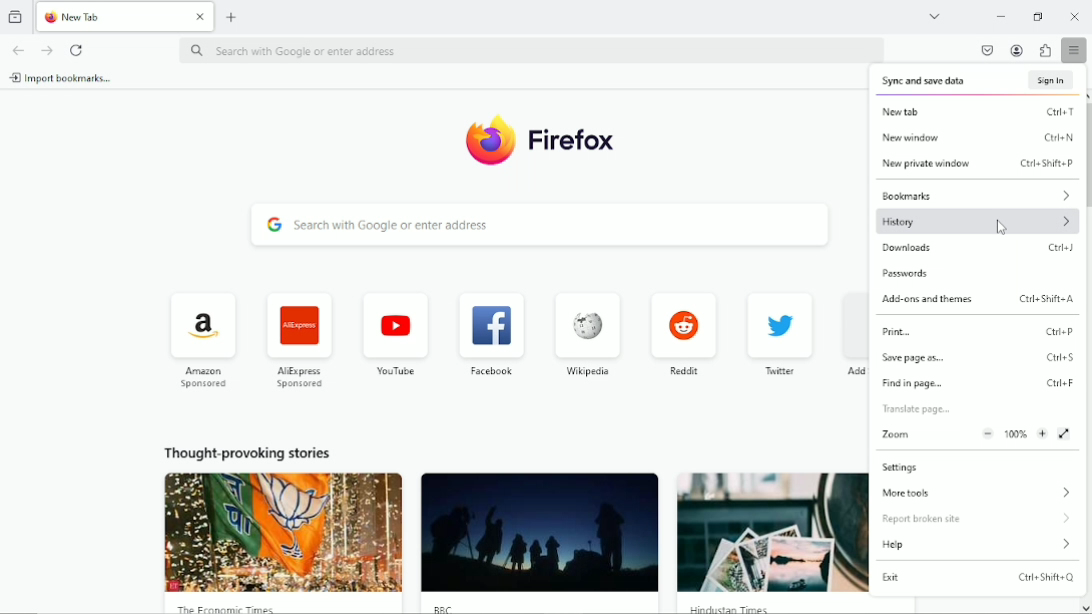 Image resolution: width=1092 pixels, height=614 pixels. I want to click on Firefox, so click(571, 139).